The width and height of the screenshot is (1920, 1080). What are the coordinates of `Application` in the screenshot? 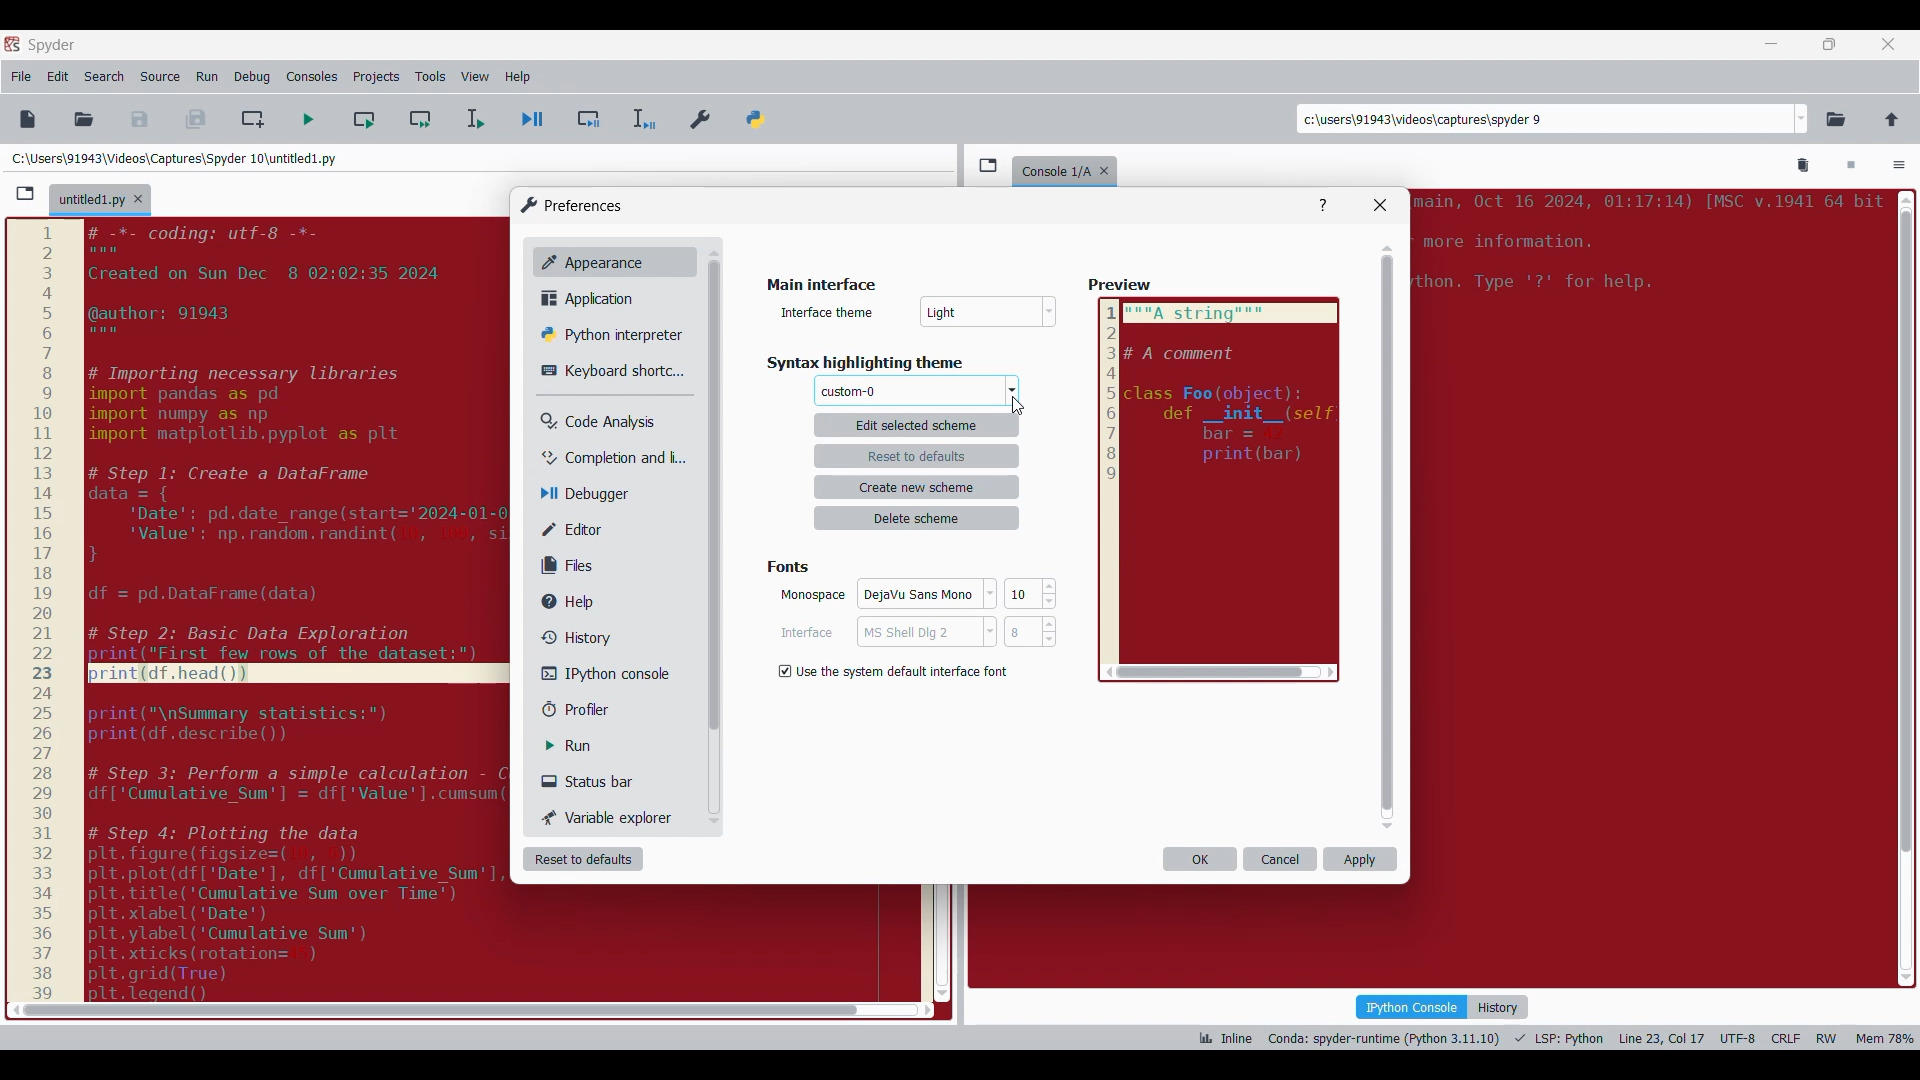 It's located at (593, 298).